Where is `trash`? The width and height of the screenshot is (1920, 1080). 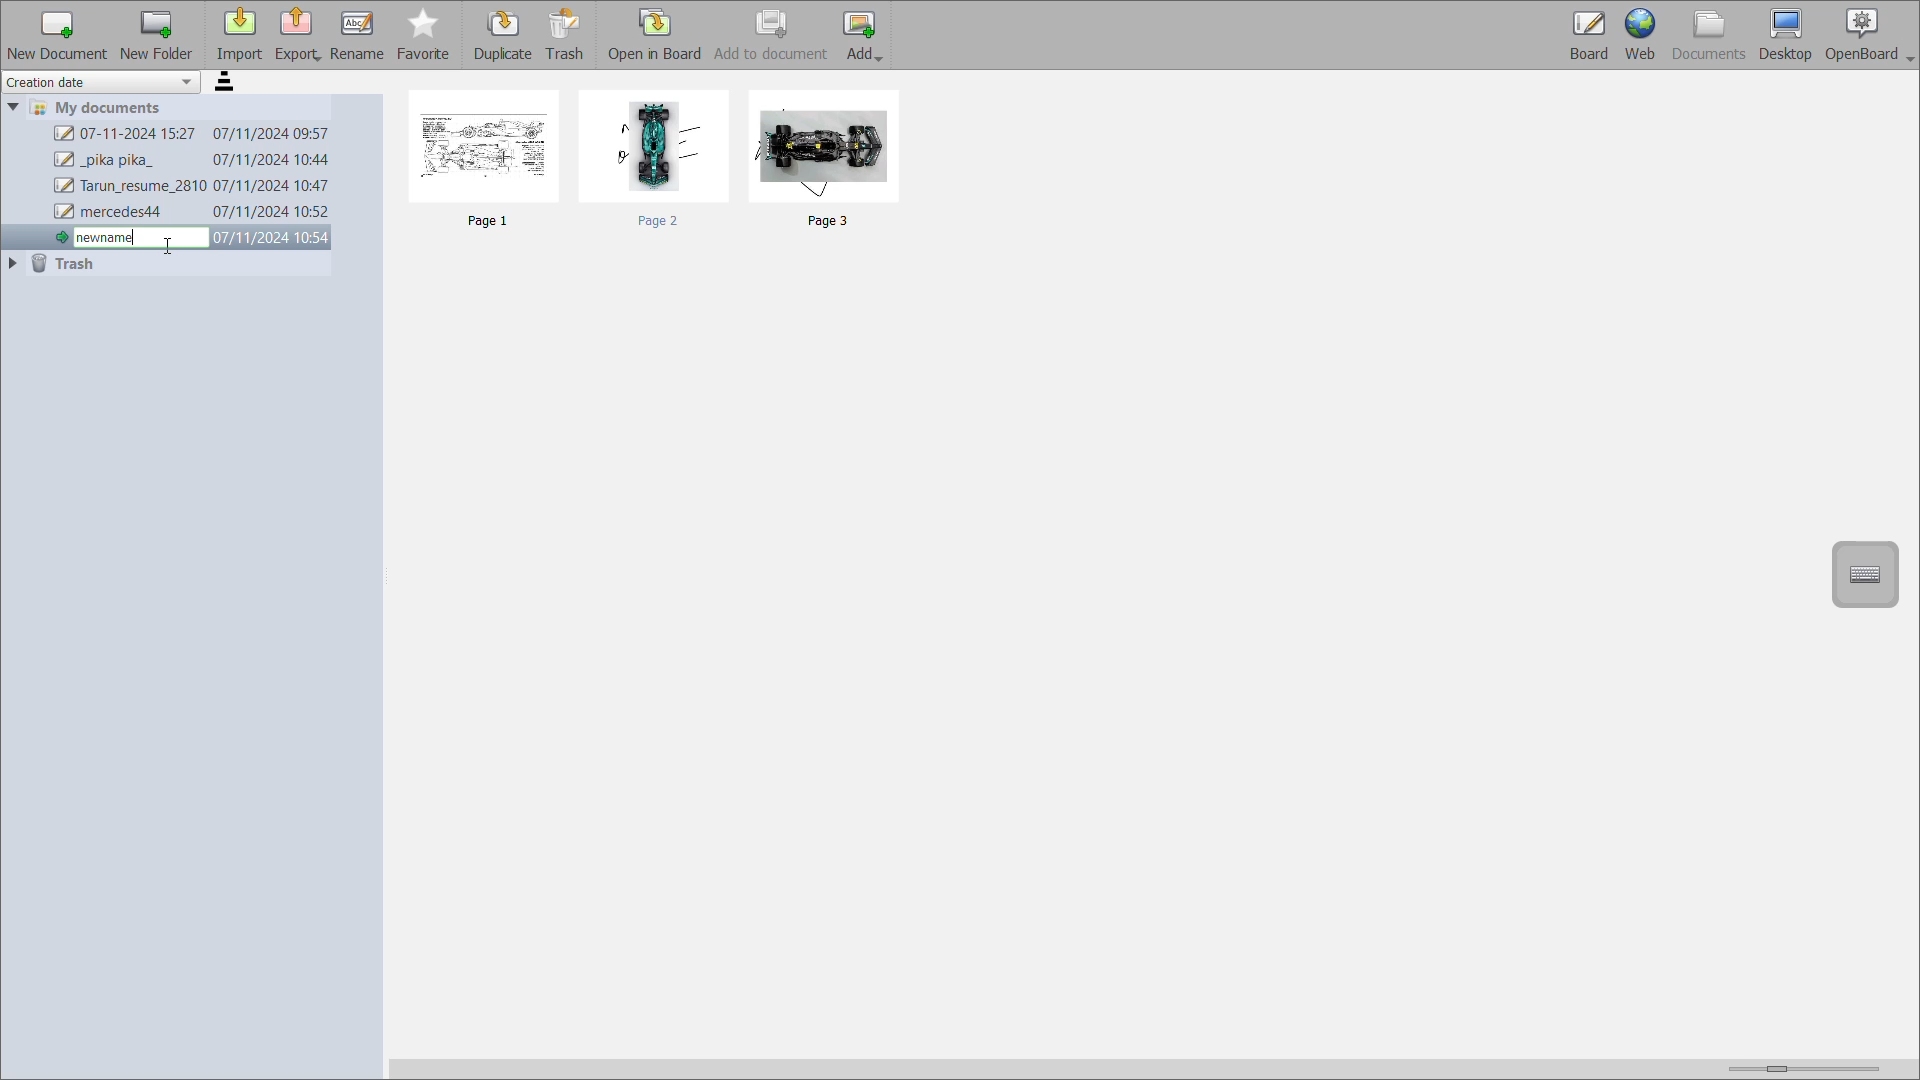
trash is located at coordinates (68, 265).